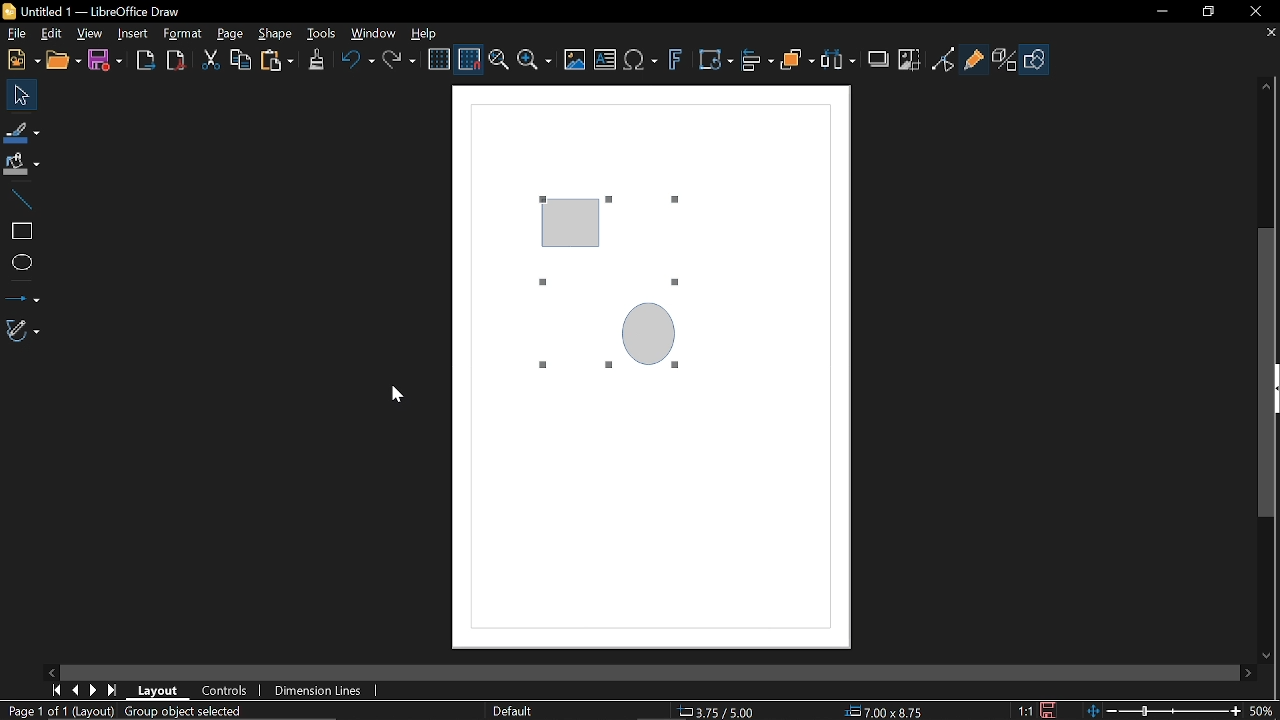 The width and height of the screenshot is (1280, 720). Describe the element at coordinates (715, 61) in the screenshot. I see `Transform` at that location.